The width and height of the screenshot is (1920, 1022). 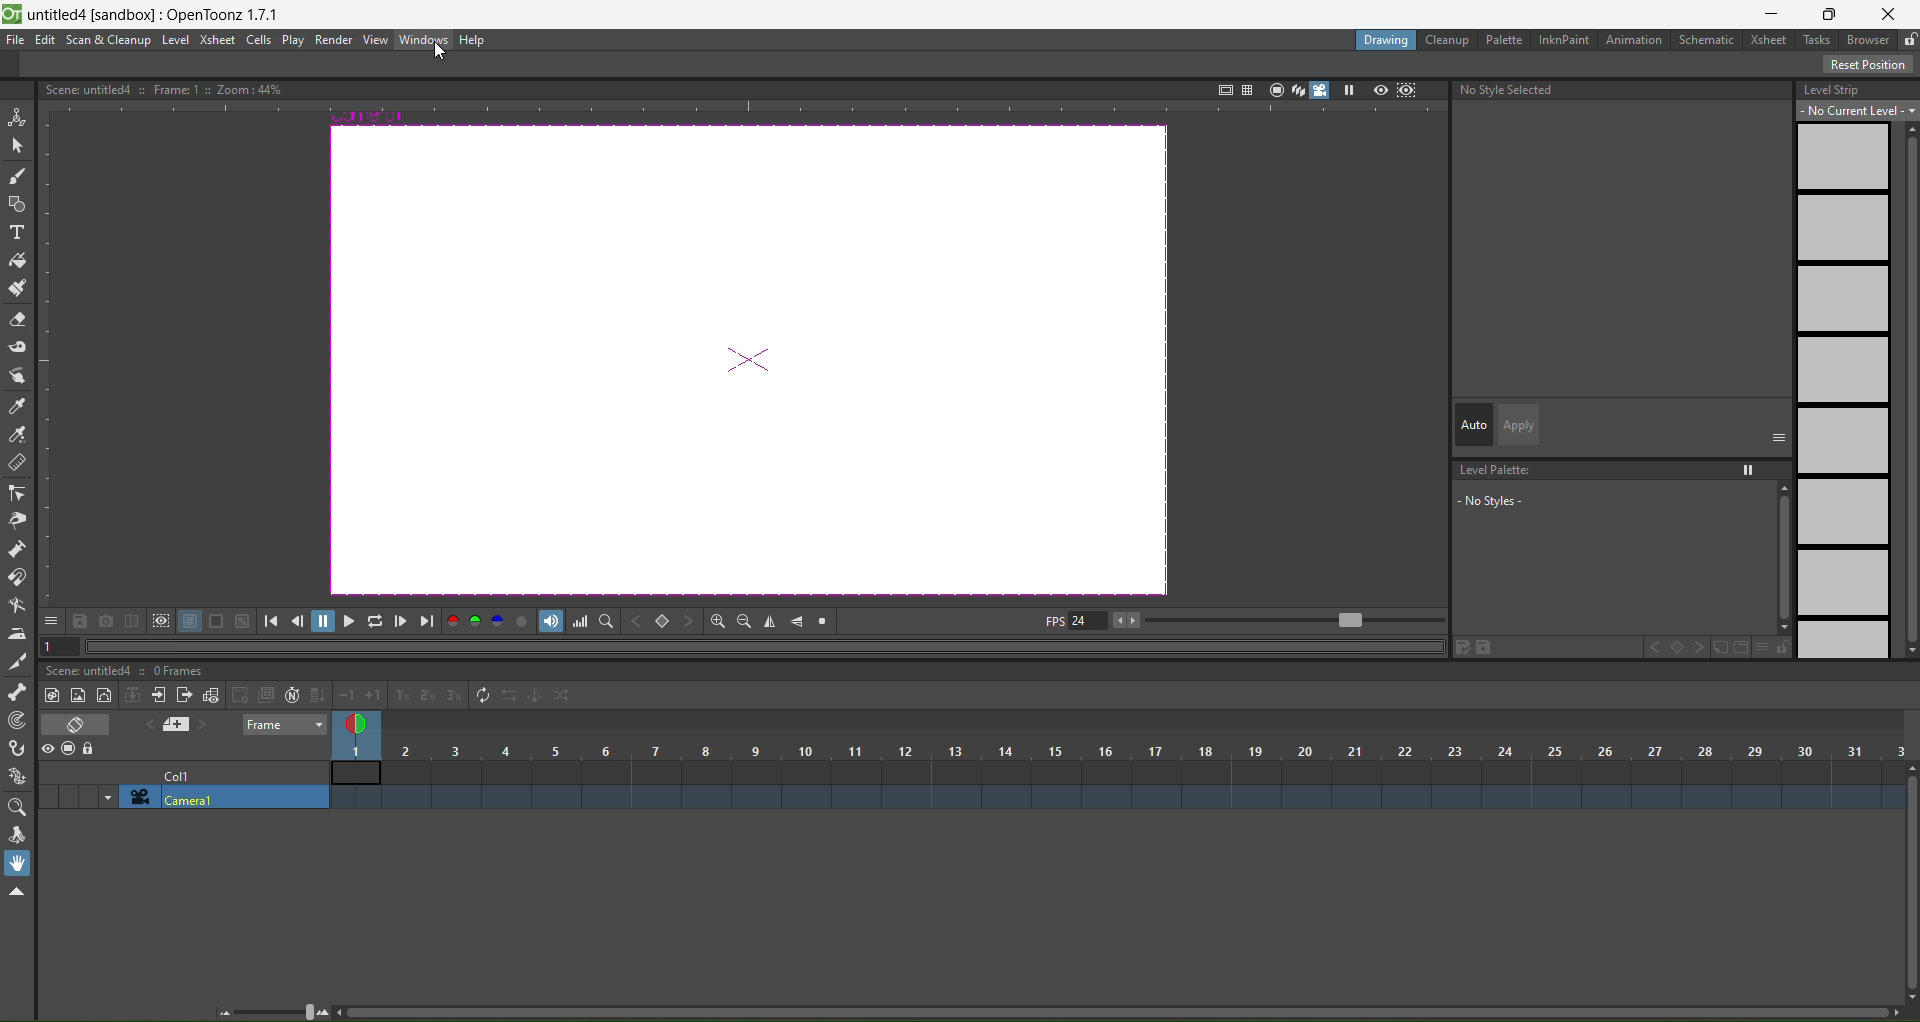 What do you see at coordinates (18, 346) in the screenshot?
I see `tape tool` at bounding box center [18, 346].